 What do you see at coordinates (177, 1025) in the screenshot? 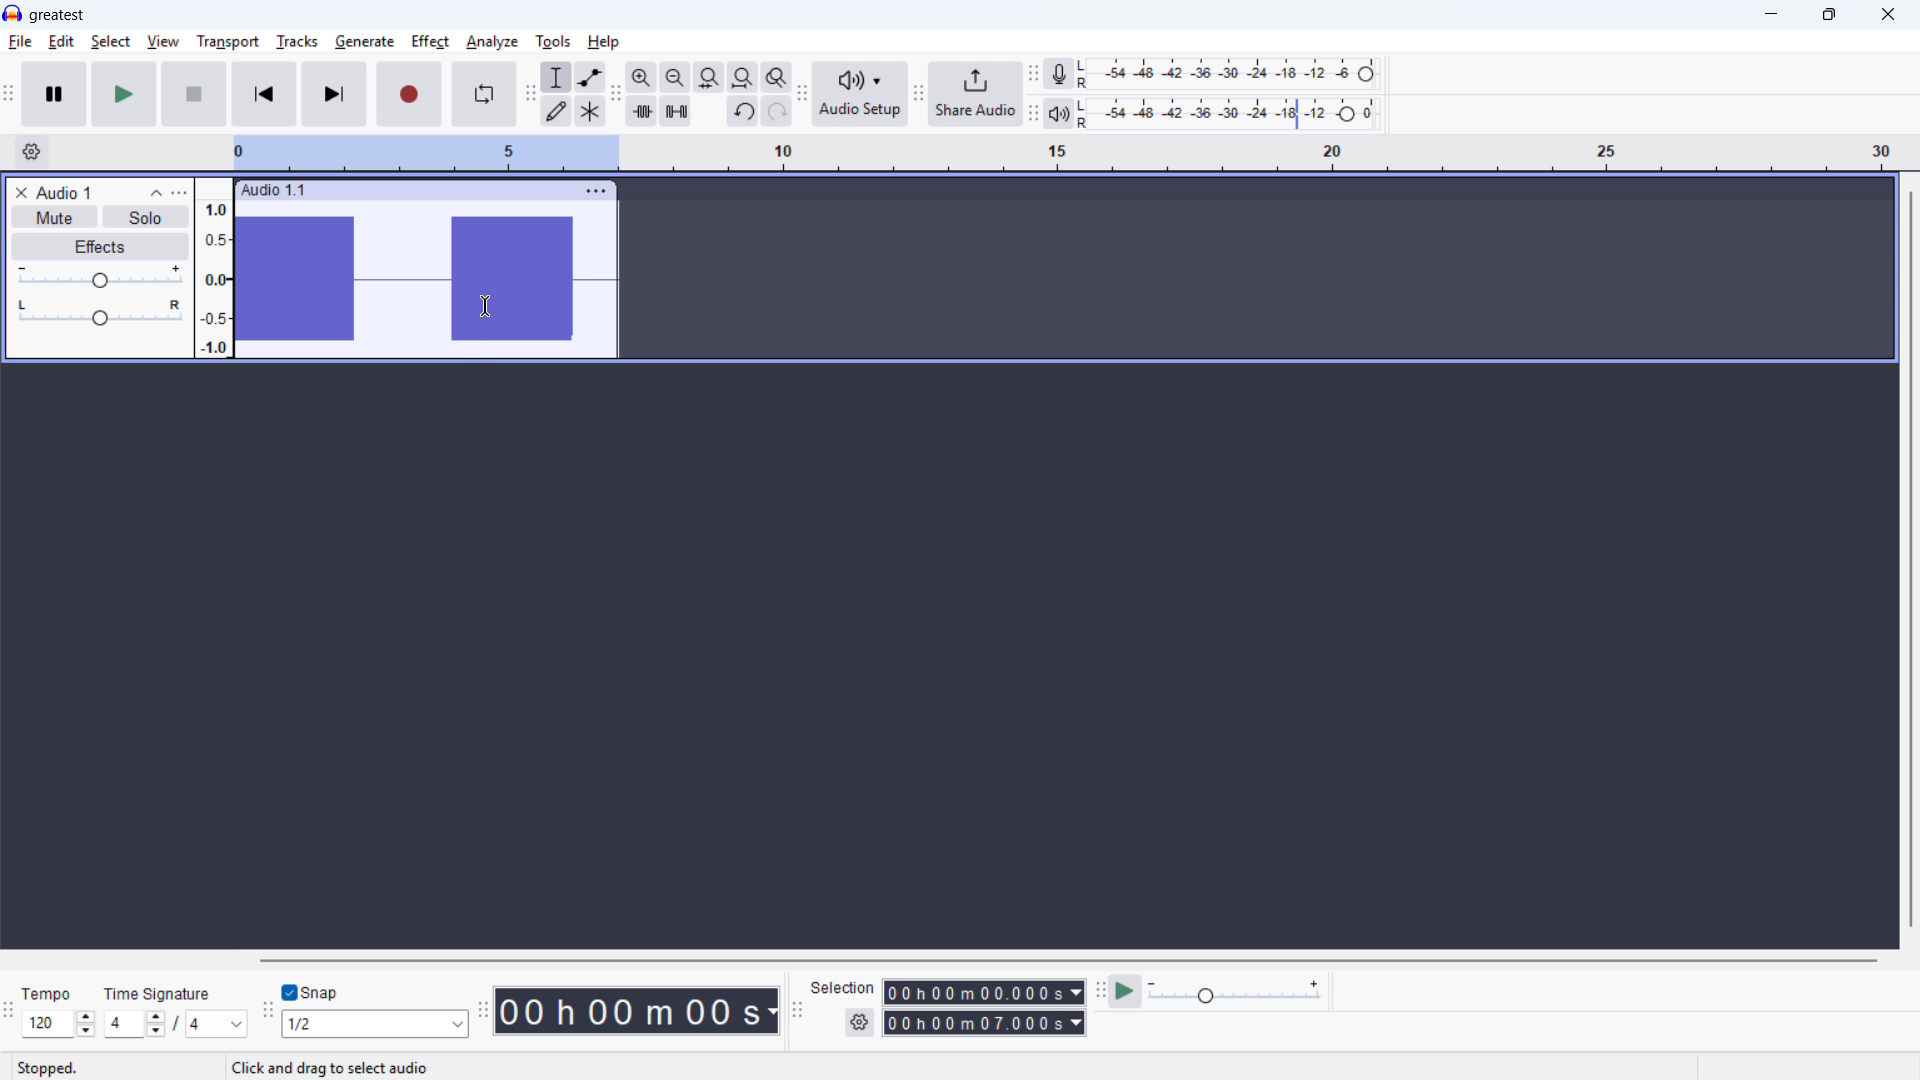
I see `Set time signature ` at bounding box center [177, 1025].